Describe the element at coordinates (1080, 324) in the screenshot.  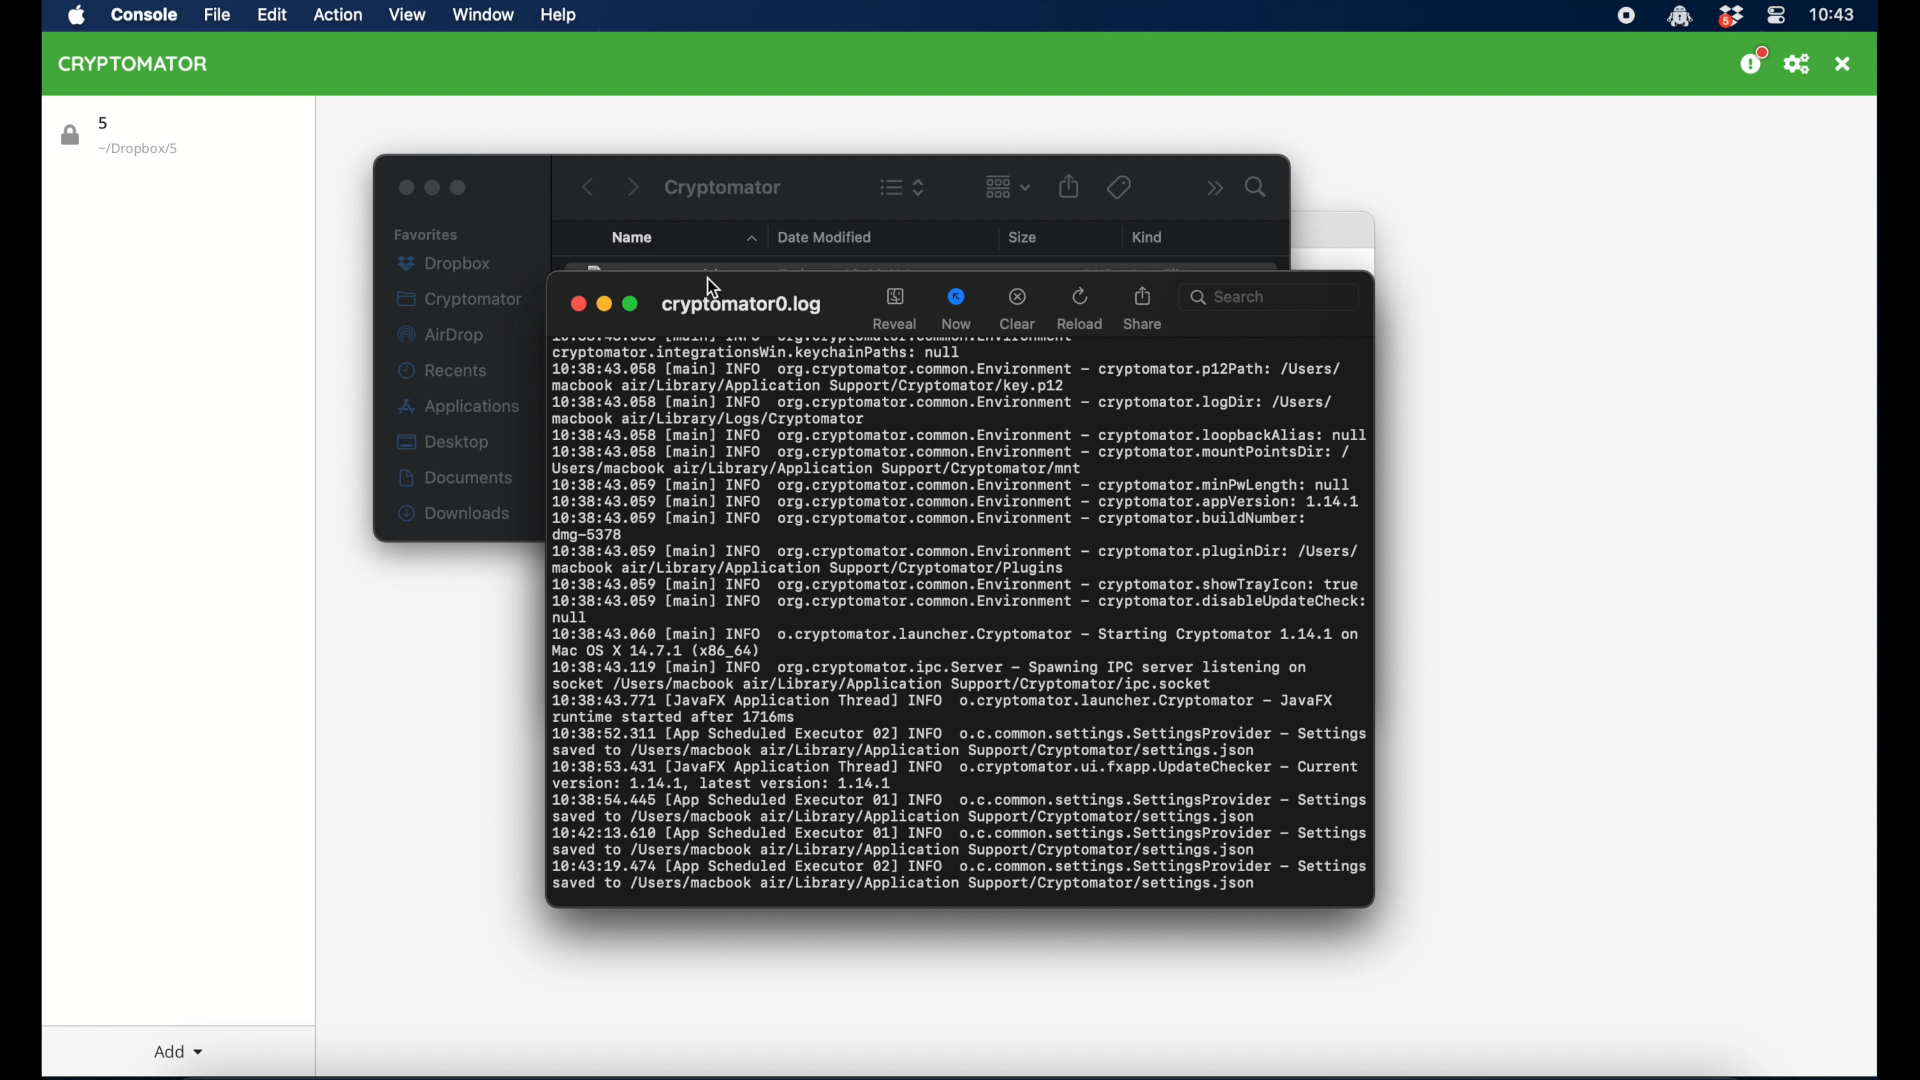
I see `reload` at that location.